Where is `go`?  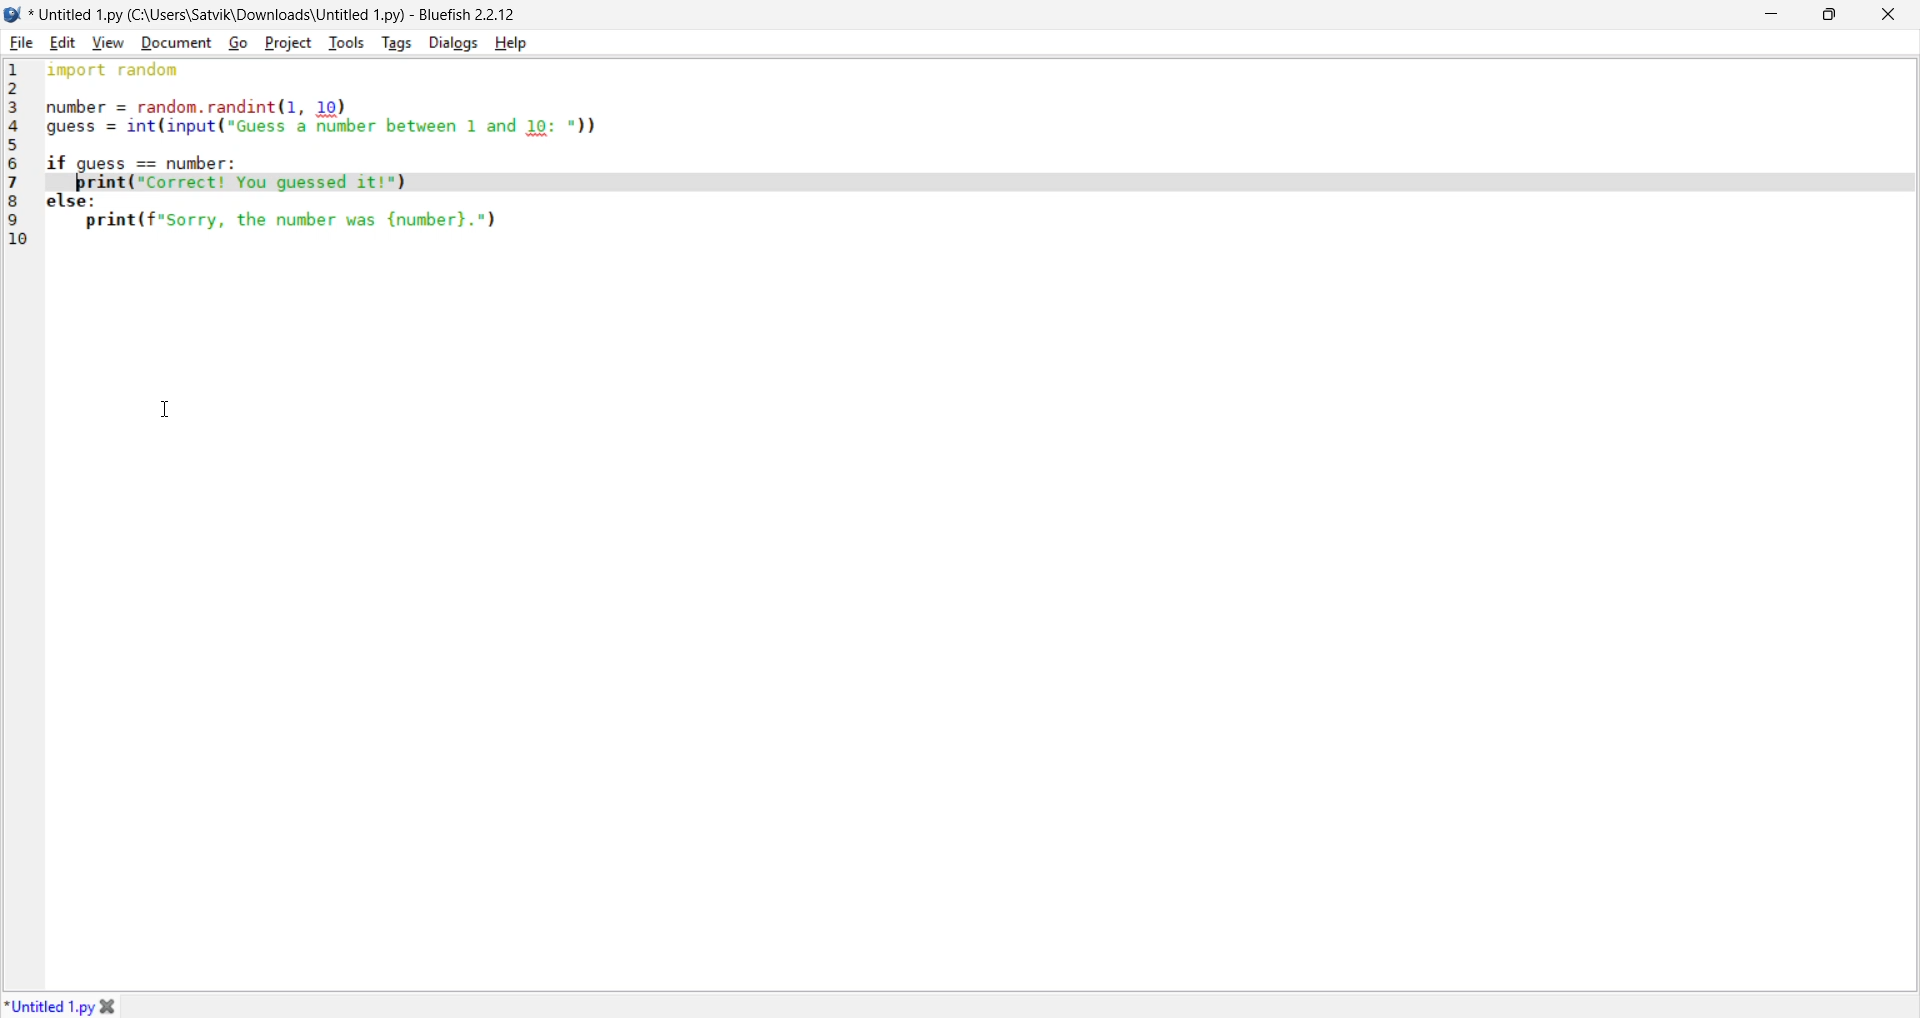 go is located at coordinates (235, 43).